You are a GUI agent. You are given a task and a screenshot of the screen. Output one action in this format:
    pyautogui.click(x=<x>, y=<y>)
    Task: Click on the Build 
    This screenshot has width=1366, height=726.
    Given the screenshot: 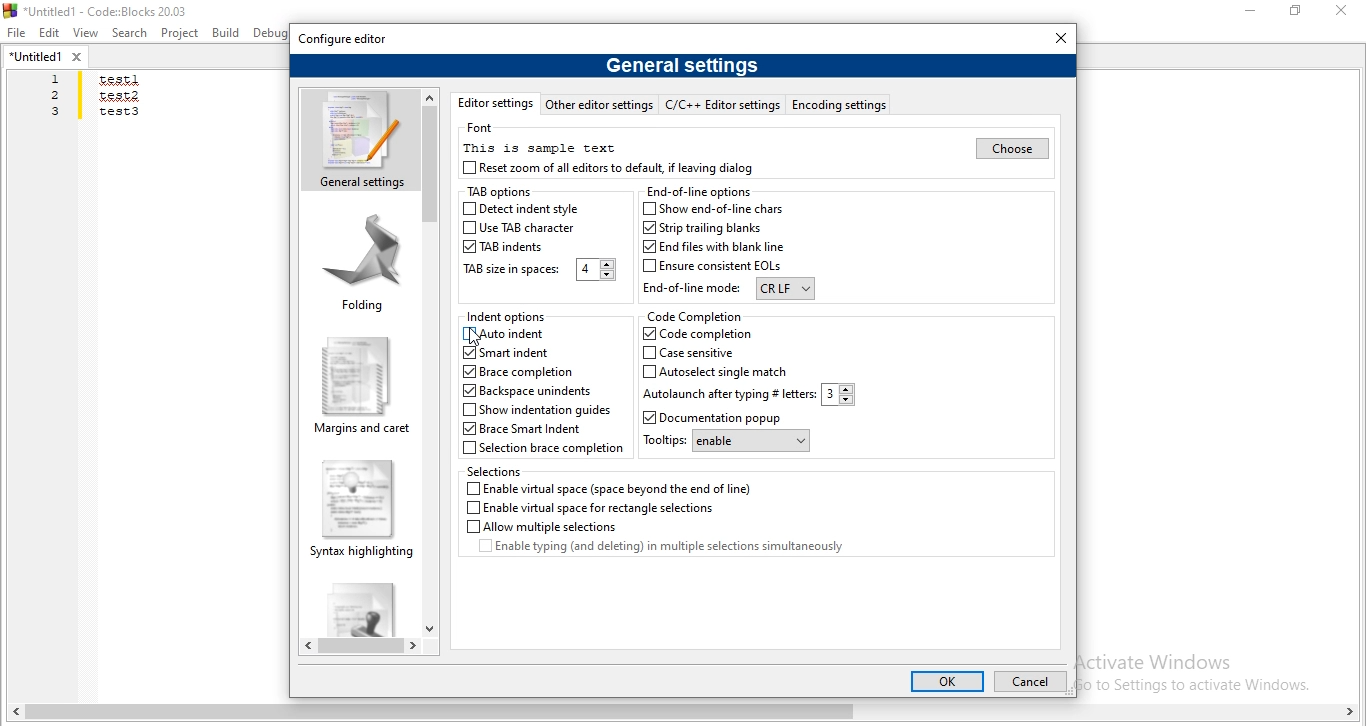 What is the action you would take?
    pyautogui.click(x=224, y=32)
    